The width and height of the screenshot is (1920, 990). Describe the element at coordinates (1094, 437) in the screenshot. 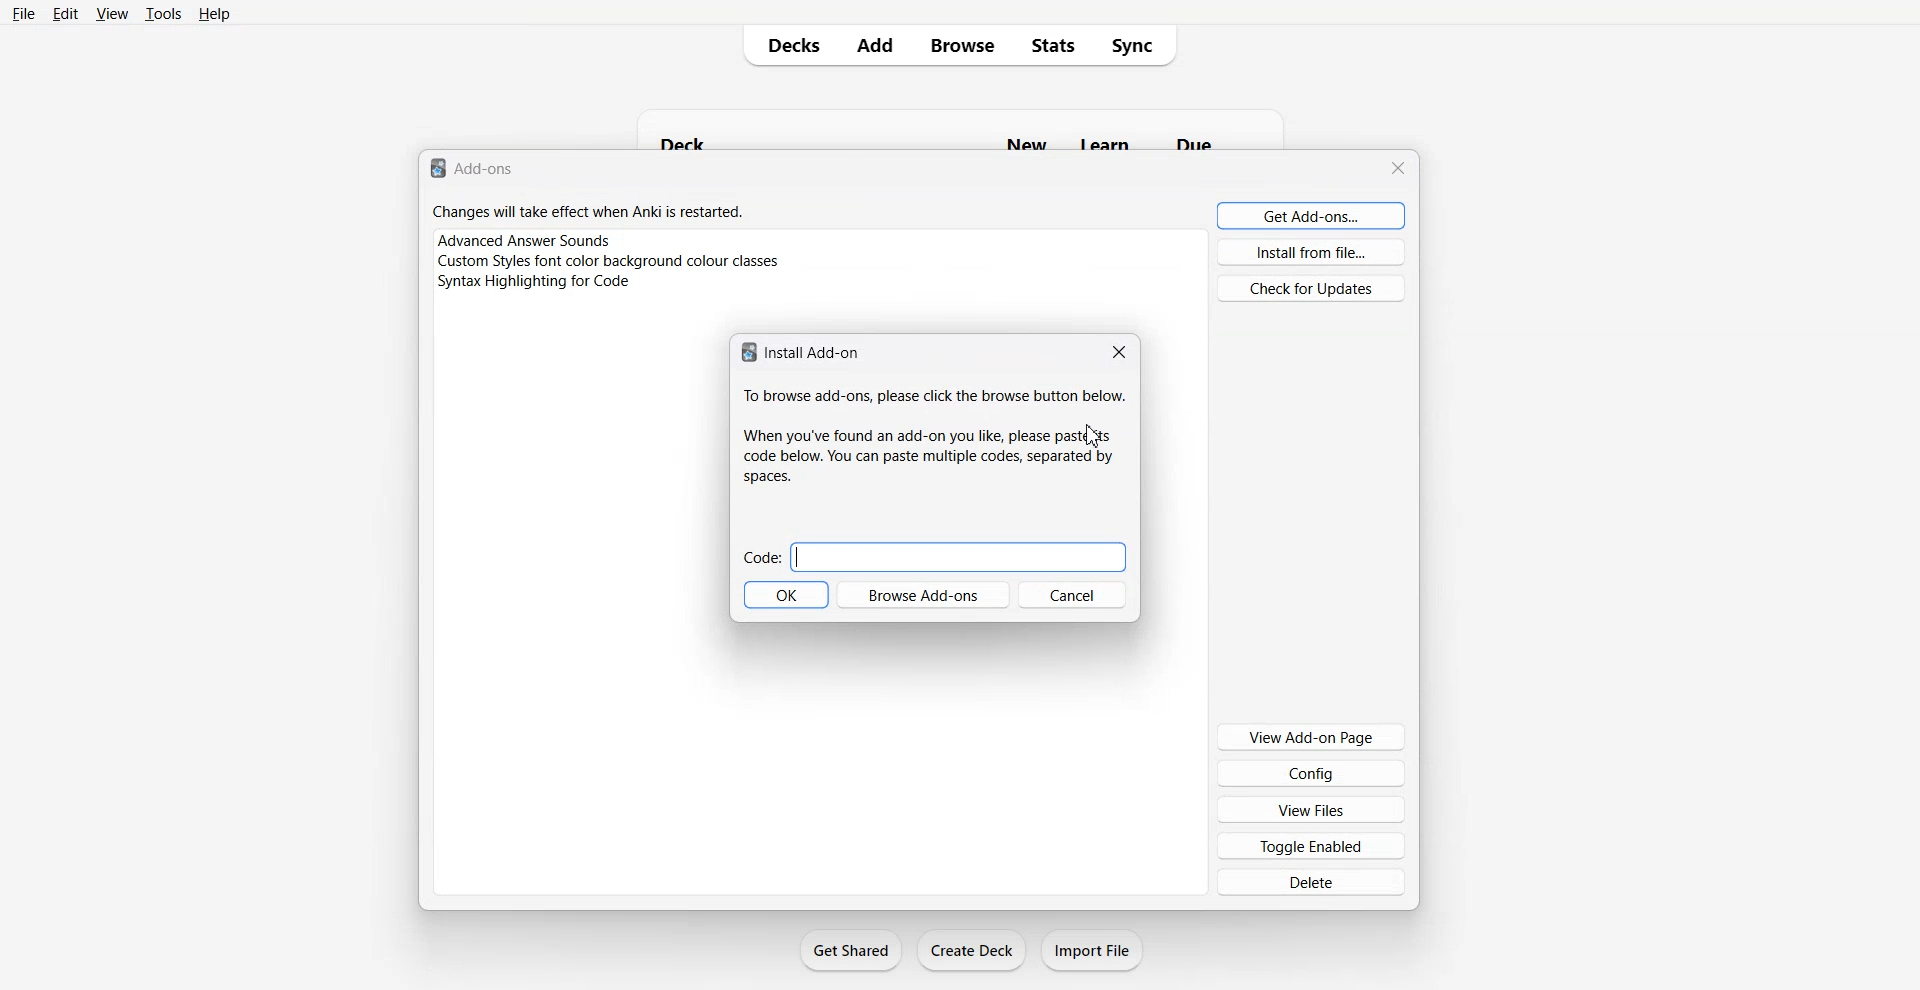

I see `Cursor` at that location.